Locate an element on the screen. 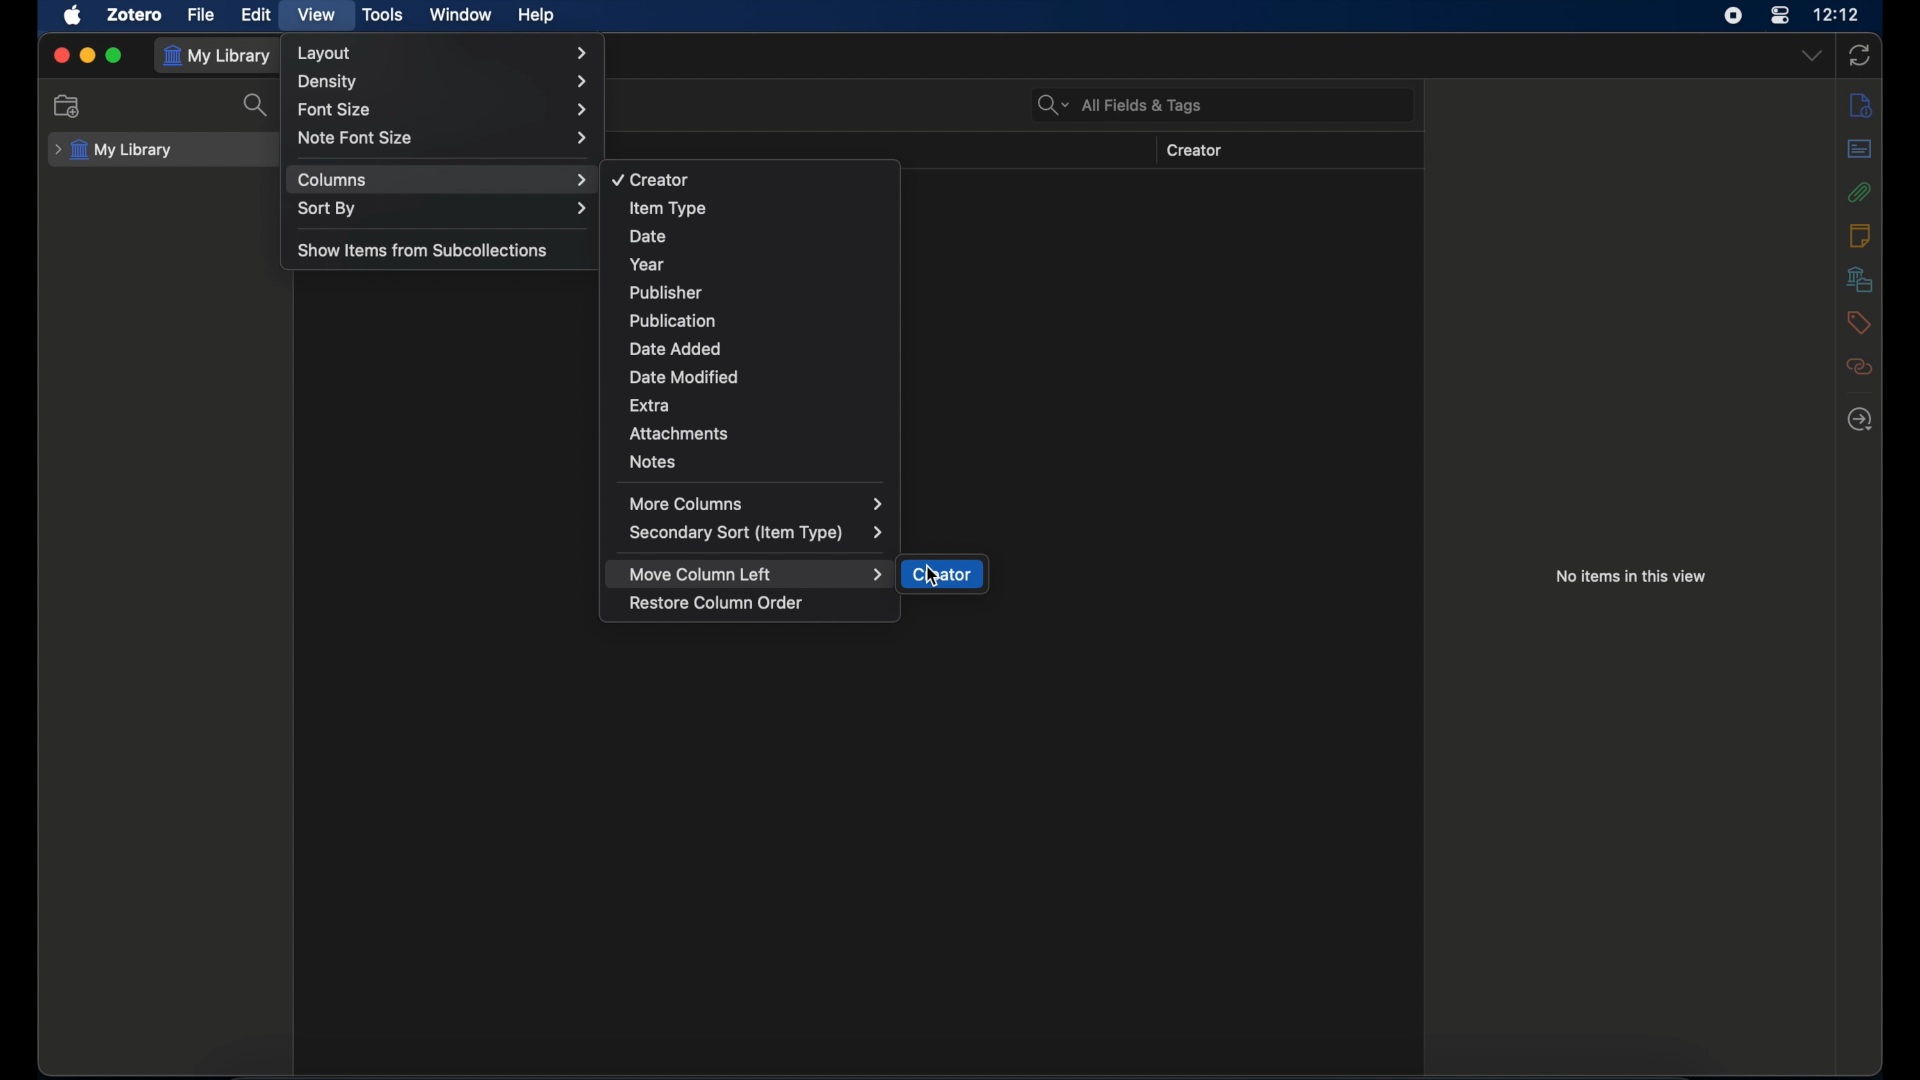 The height and width of the screenshot is (1080, 1920). tools is located at coordinates (383, 16).